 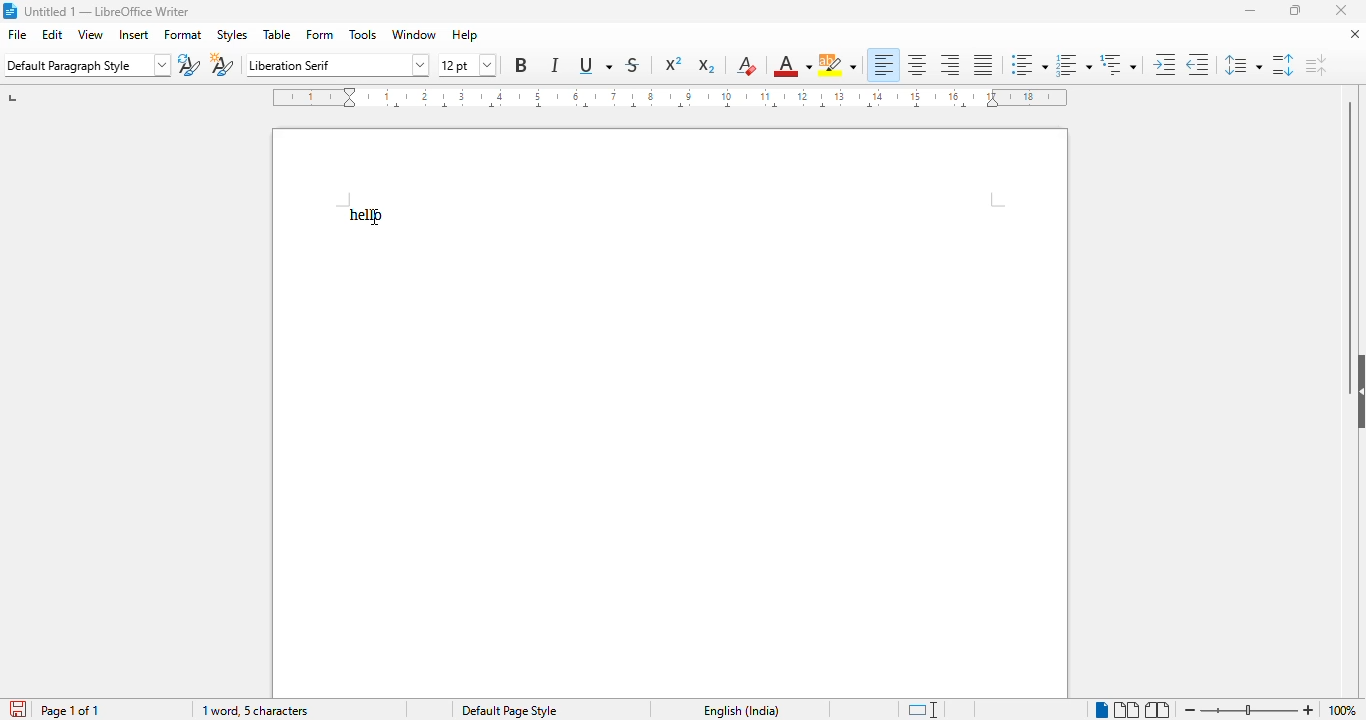 I want to click on single-page view, so click(x=1102, y=710).